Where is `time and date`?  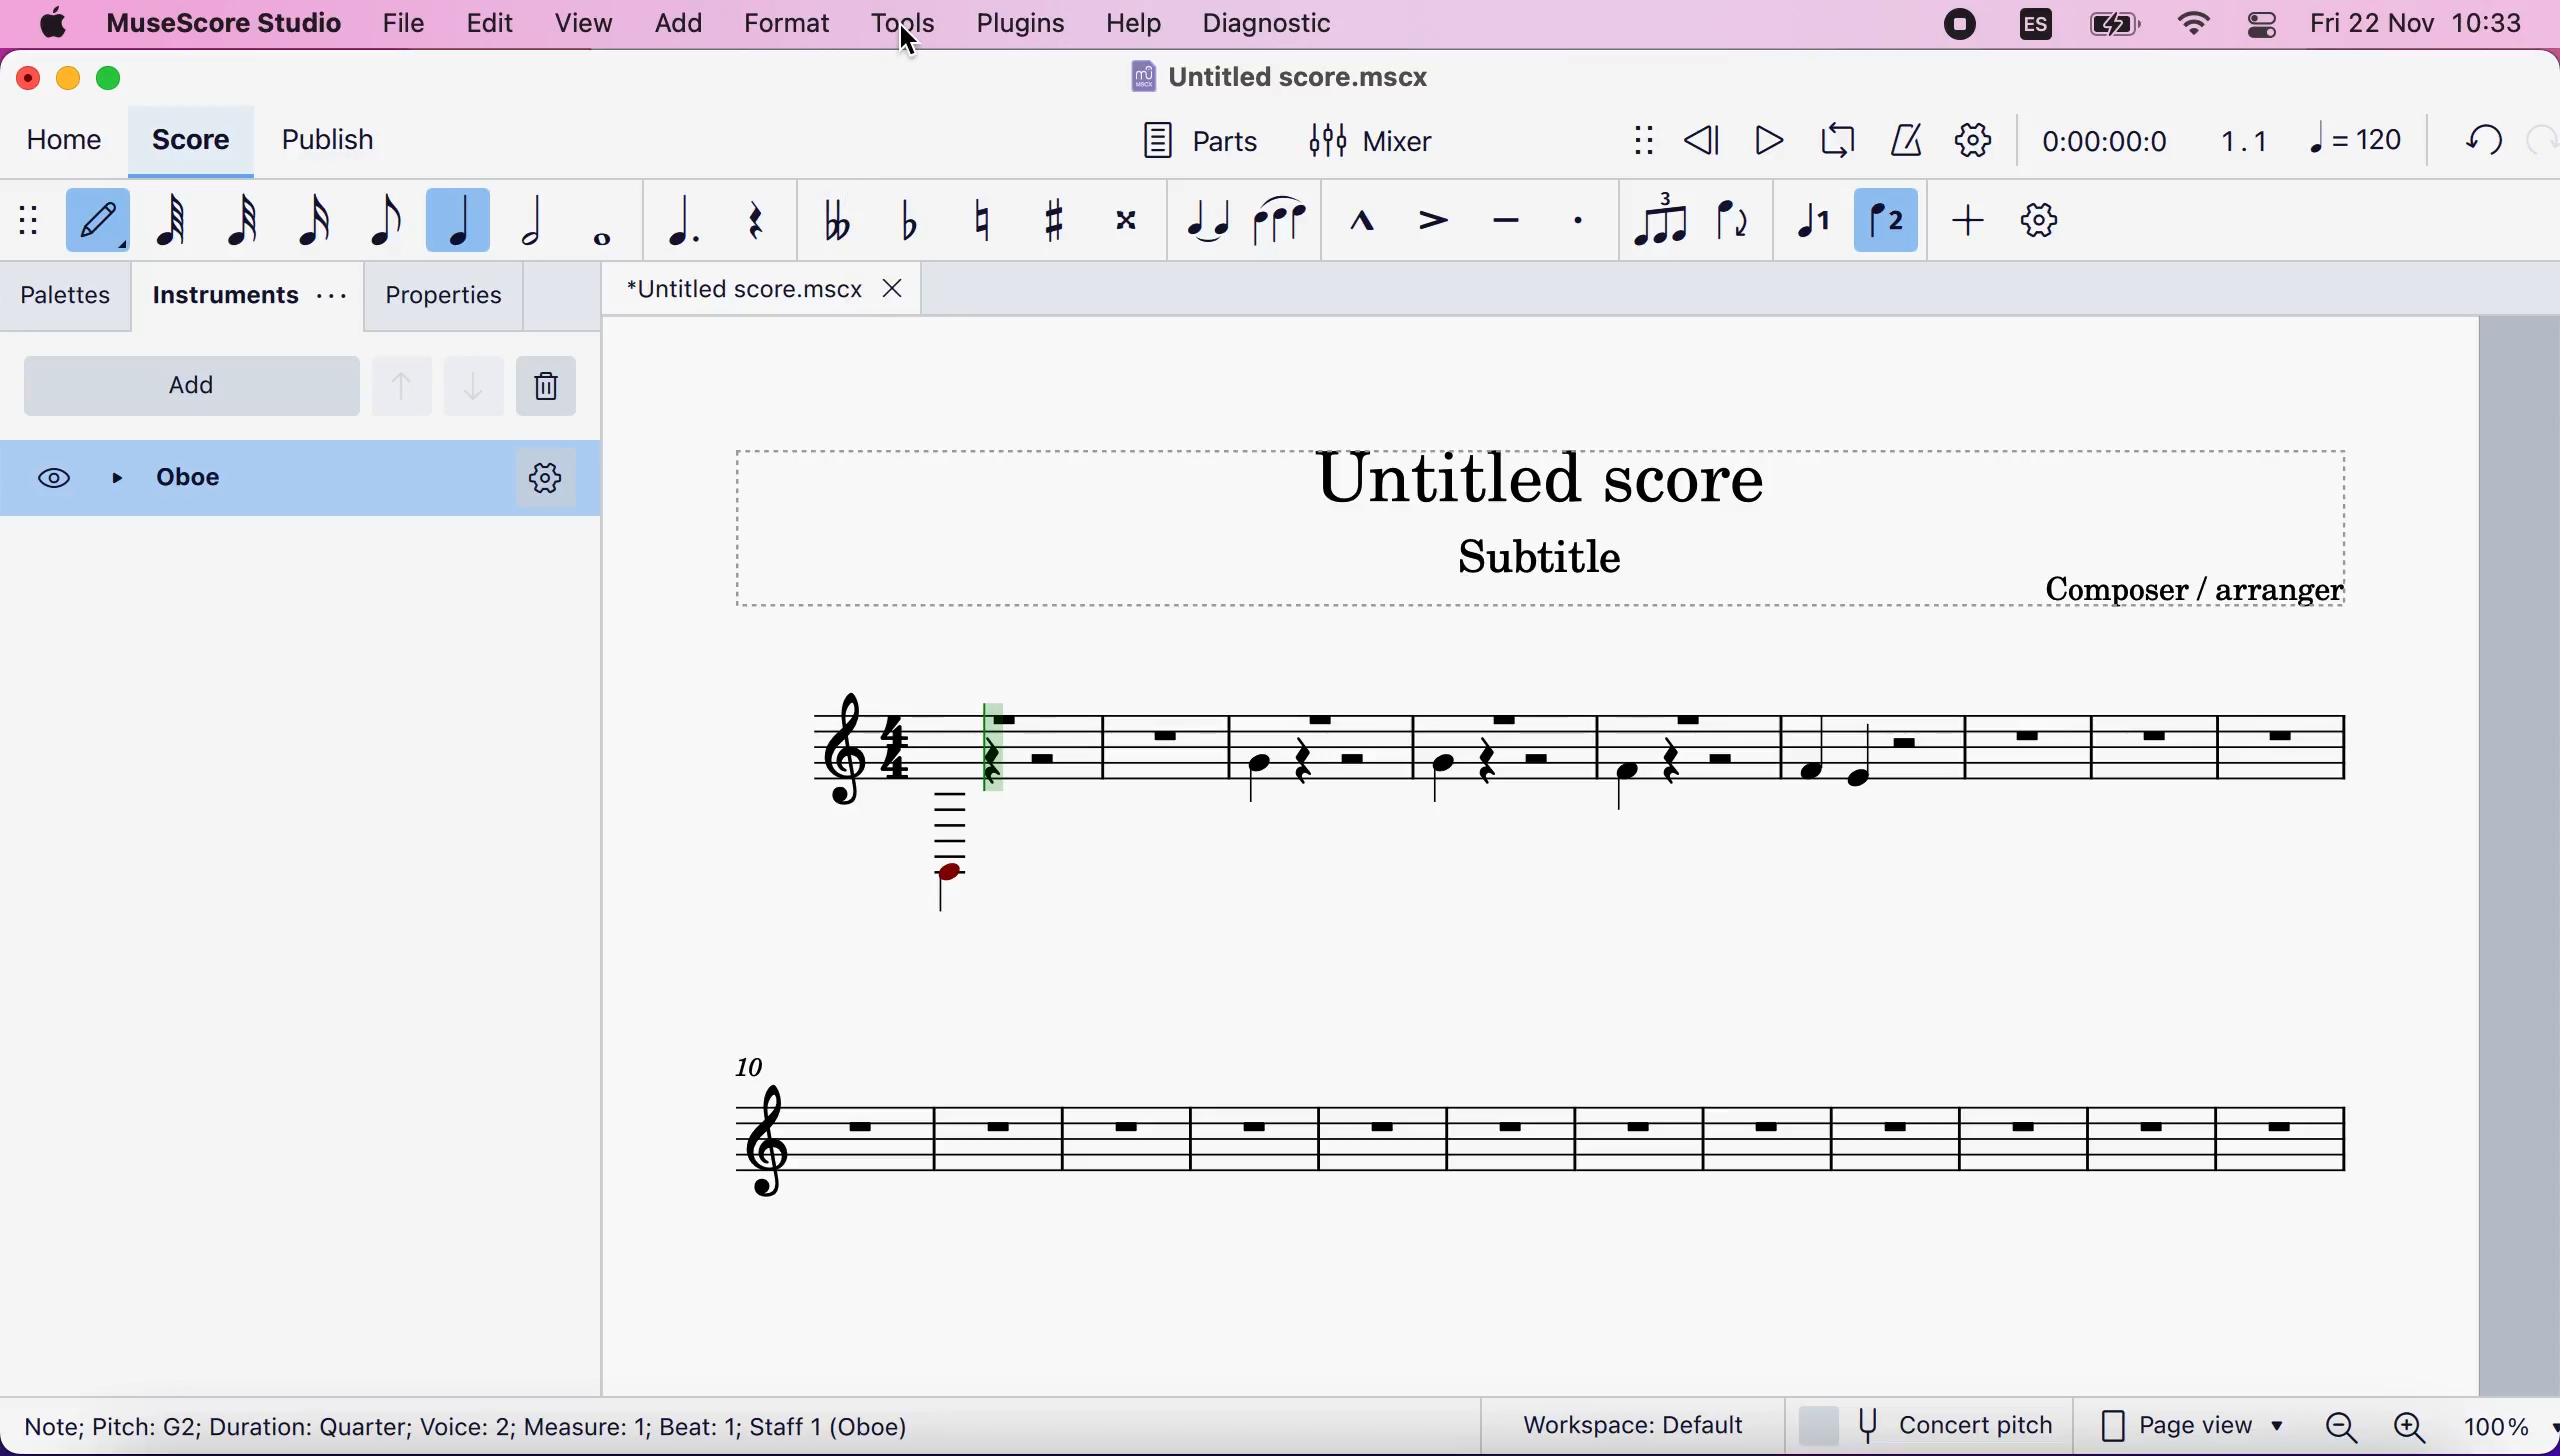
time and date is located at coordinates (2424, 27).